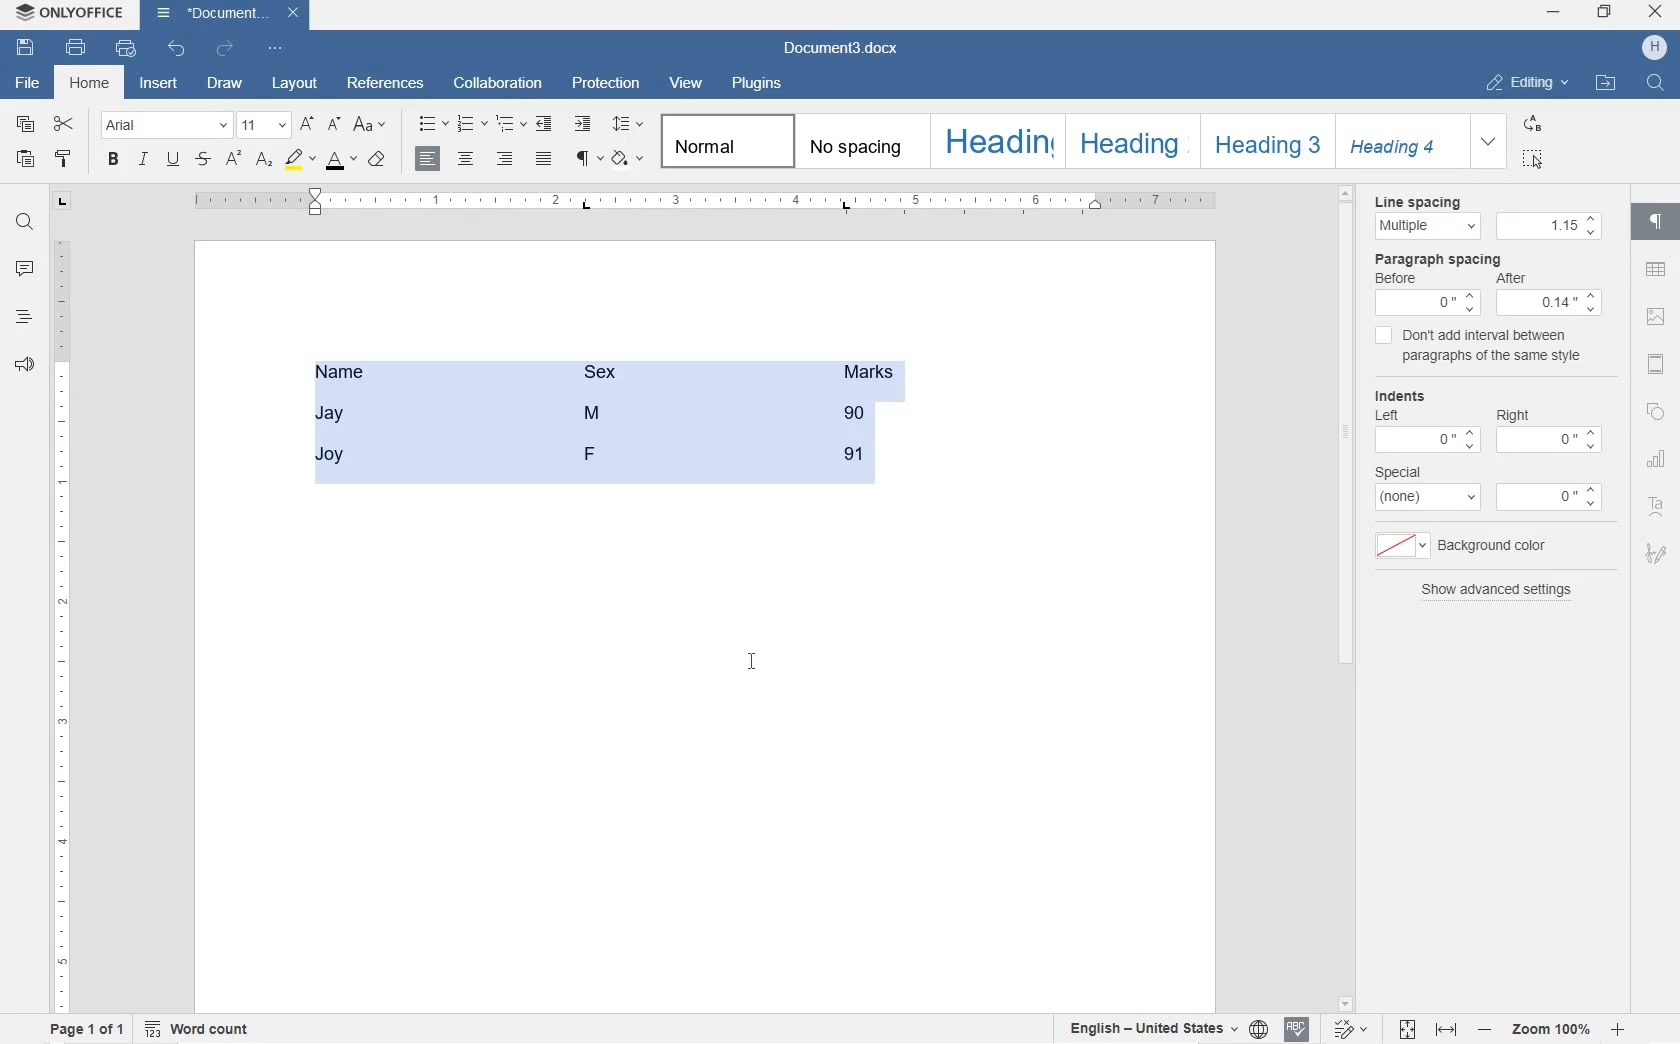 This screenshot has width=1680, height=1044. What do you see at coordinates (1425, 1029) in the screenshot?
I see `FIT TO PAGE OR WIDTH` at bounding box center [1425, 1029].